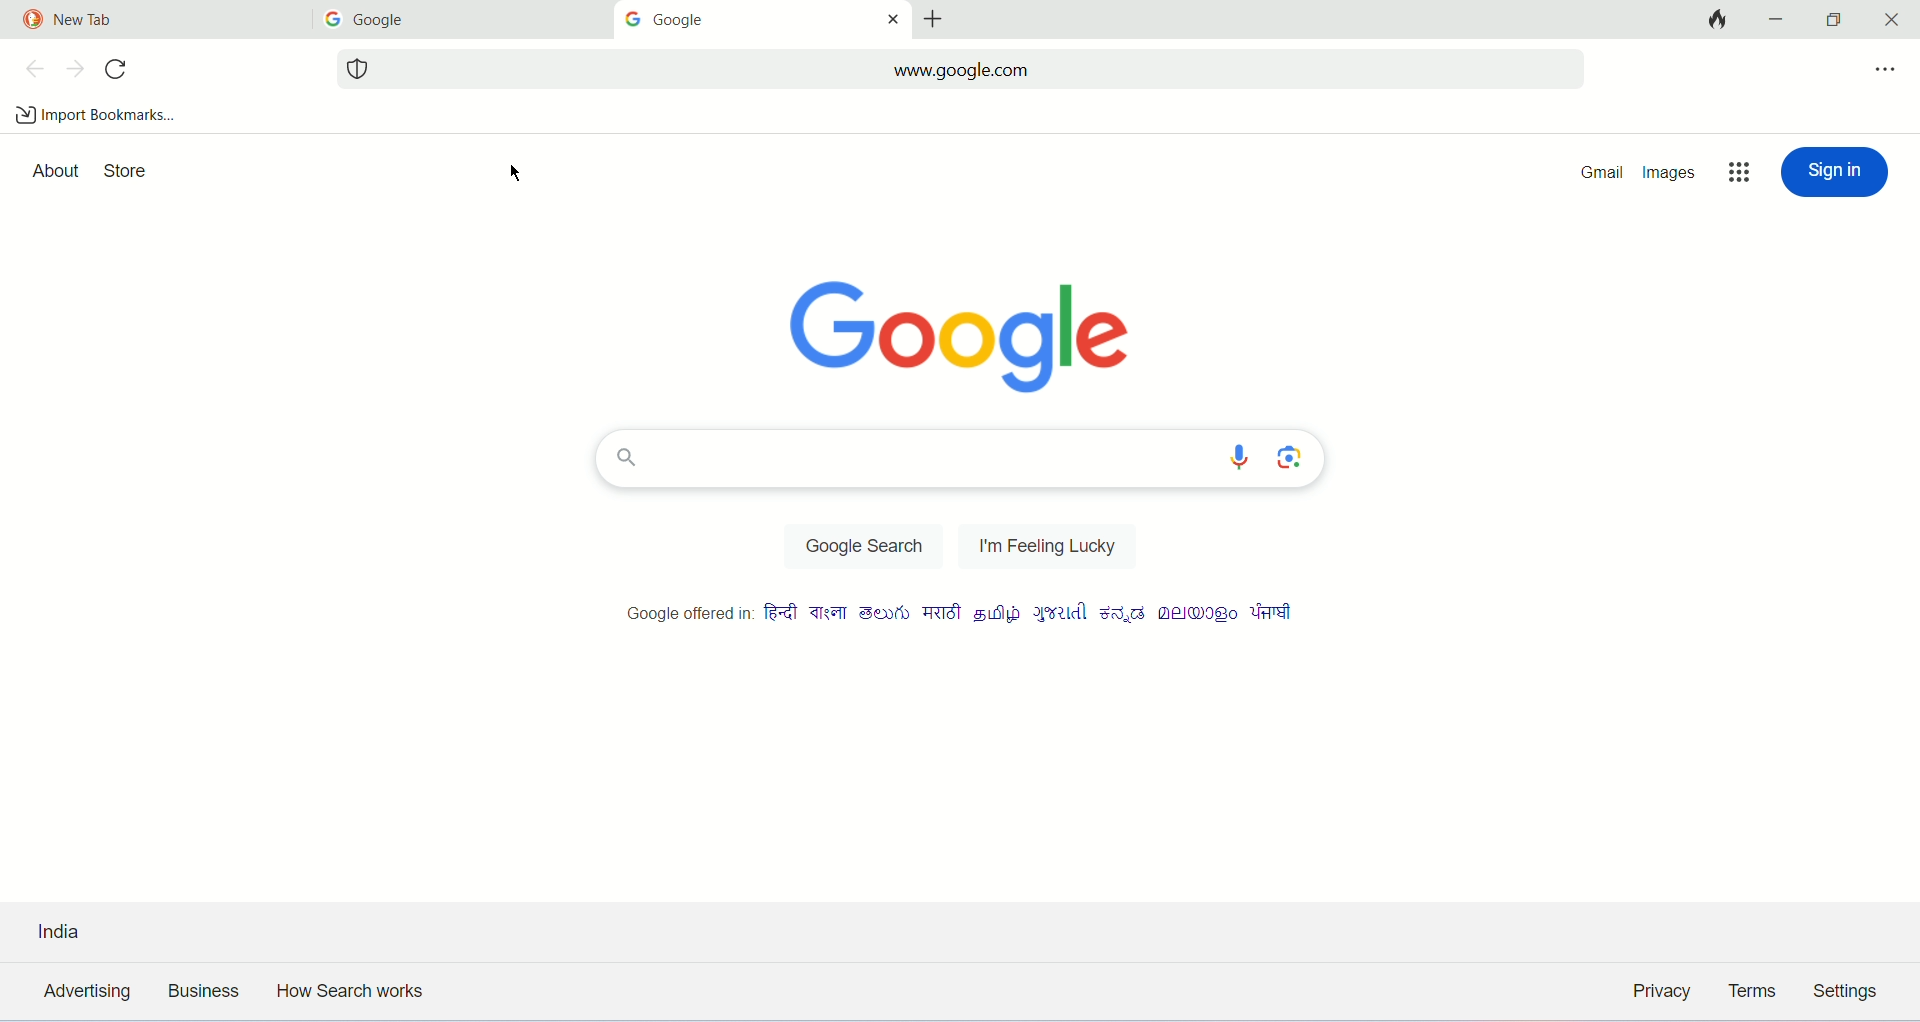 This screenshot has height=1022, width=1920. I want to click on advertising, so click(83, 991).